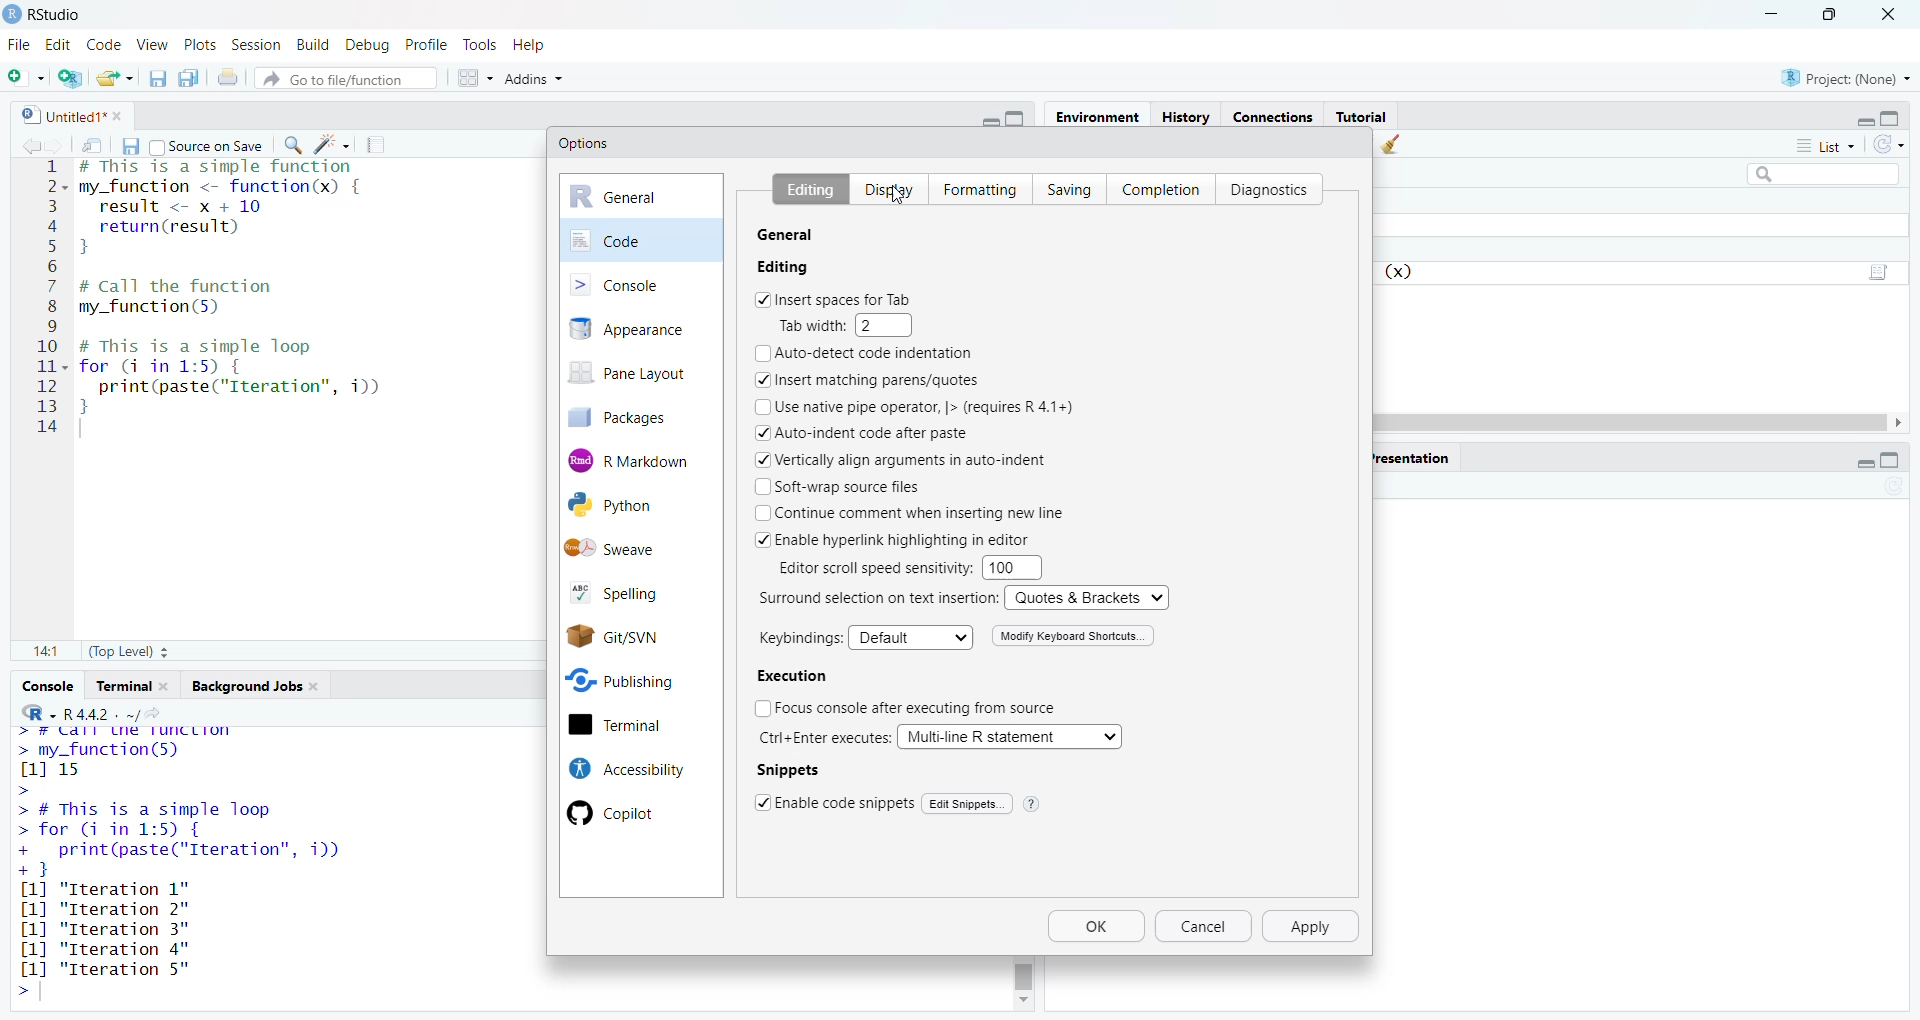 This screenshot has height=1020, width=1920. Describe the element at coordinates (1824, 149) in the screenshot. I see `list` at that location.